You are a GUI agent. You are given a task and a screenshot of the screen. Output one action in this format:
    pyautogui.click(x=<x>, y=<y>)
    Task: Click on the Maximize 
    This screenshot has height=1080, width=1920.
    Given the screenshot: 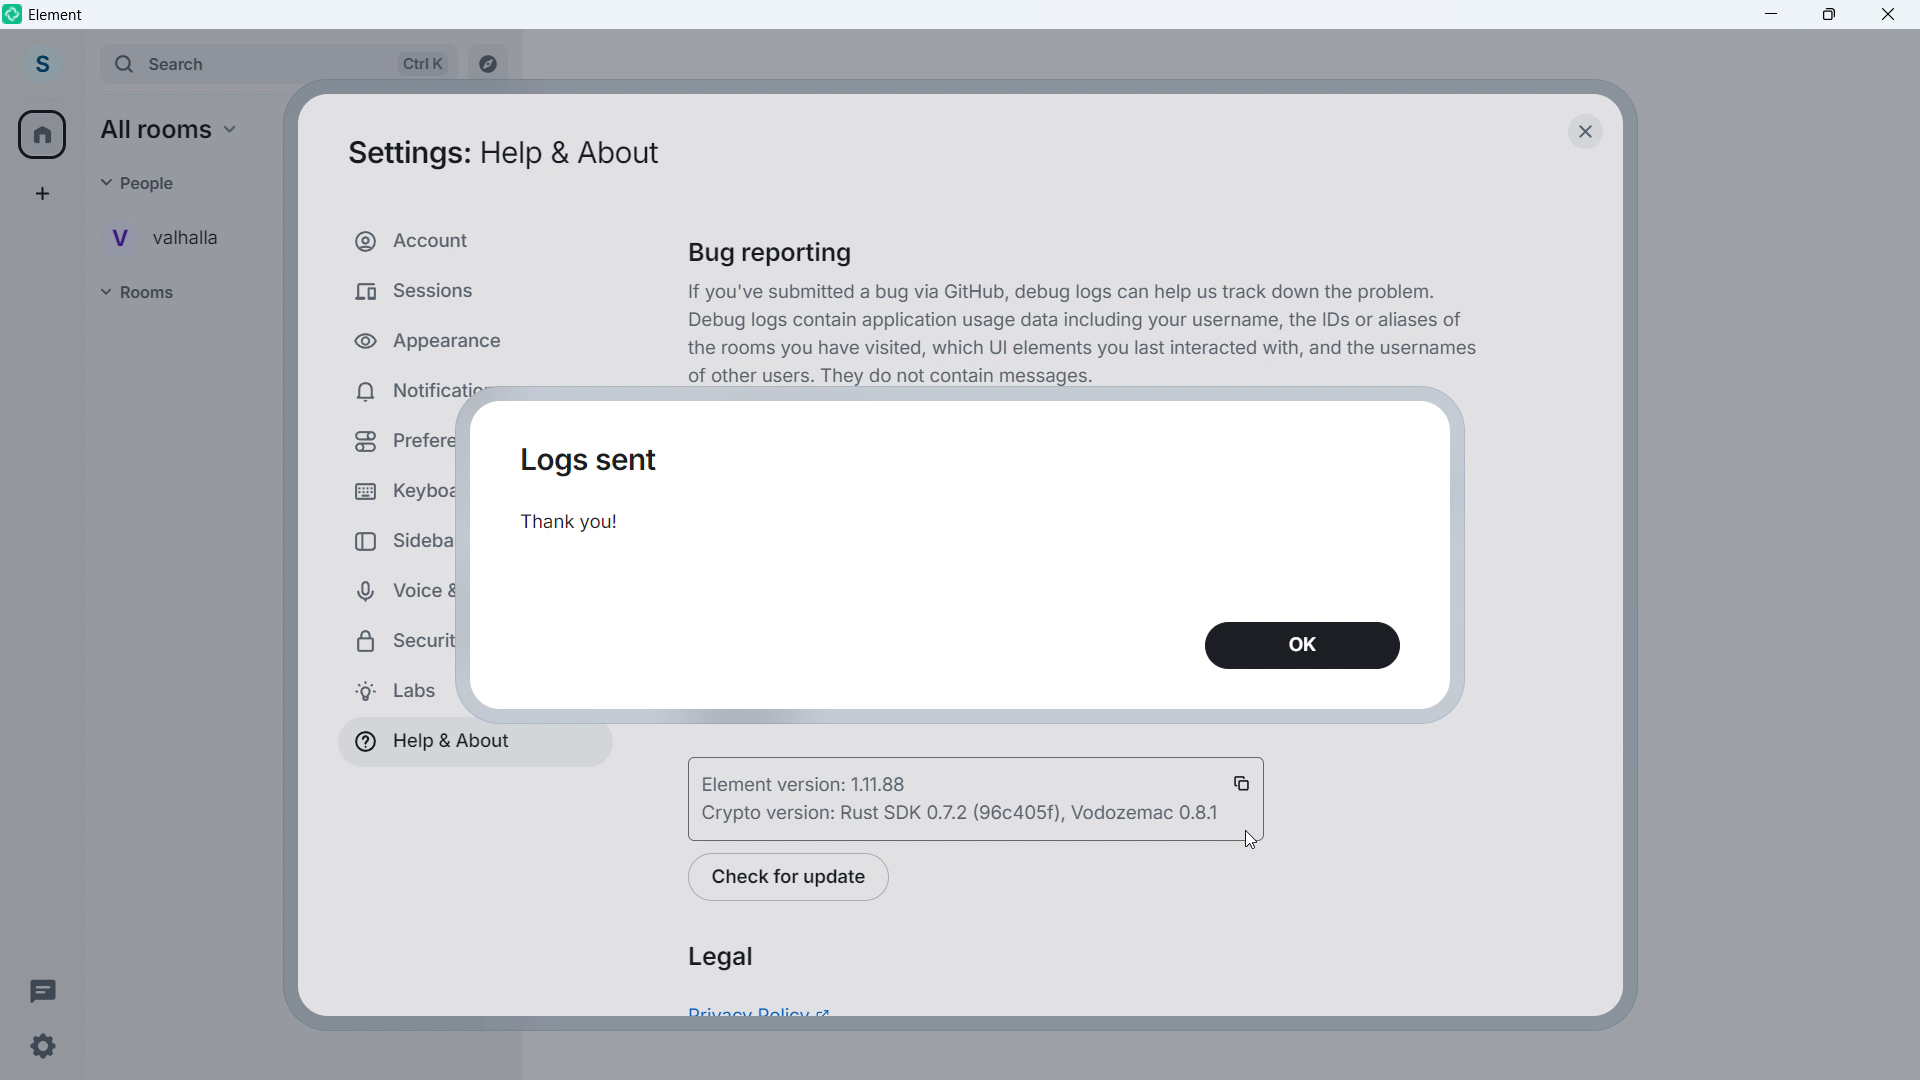 What is the action you would take?
    pyautogui.click(x=1830, y=15)
    